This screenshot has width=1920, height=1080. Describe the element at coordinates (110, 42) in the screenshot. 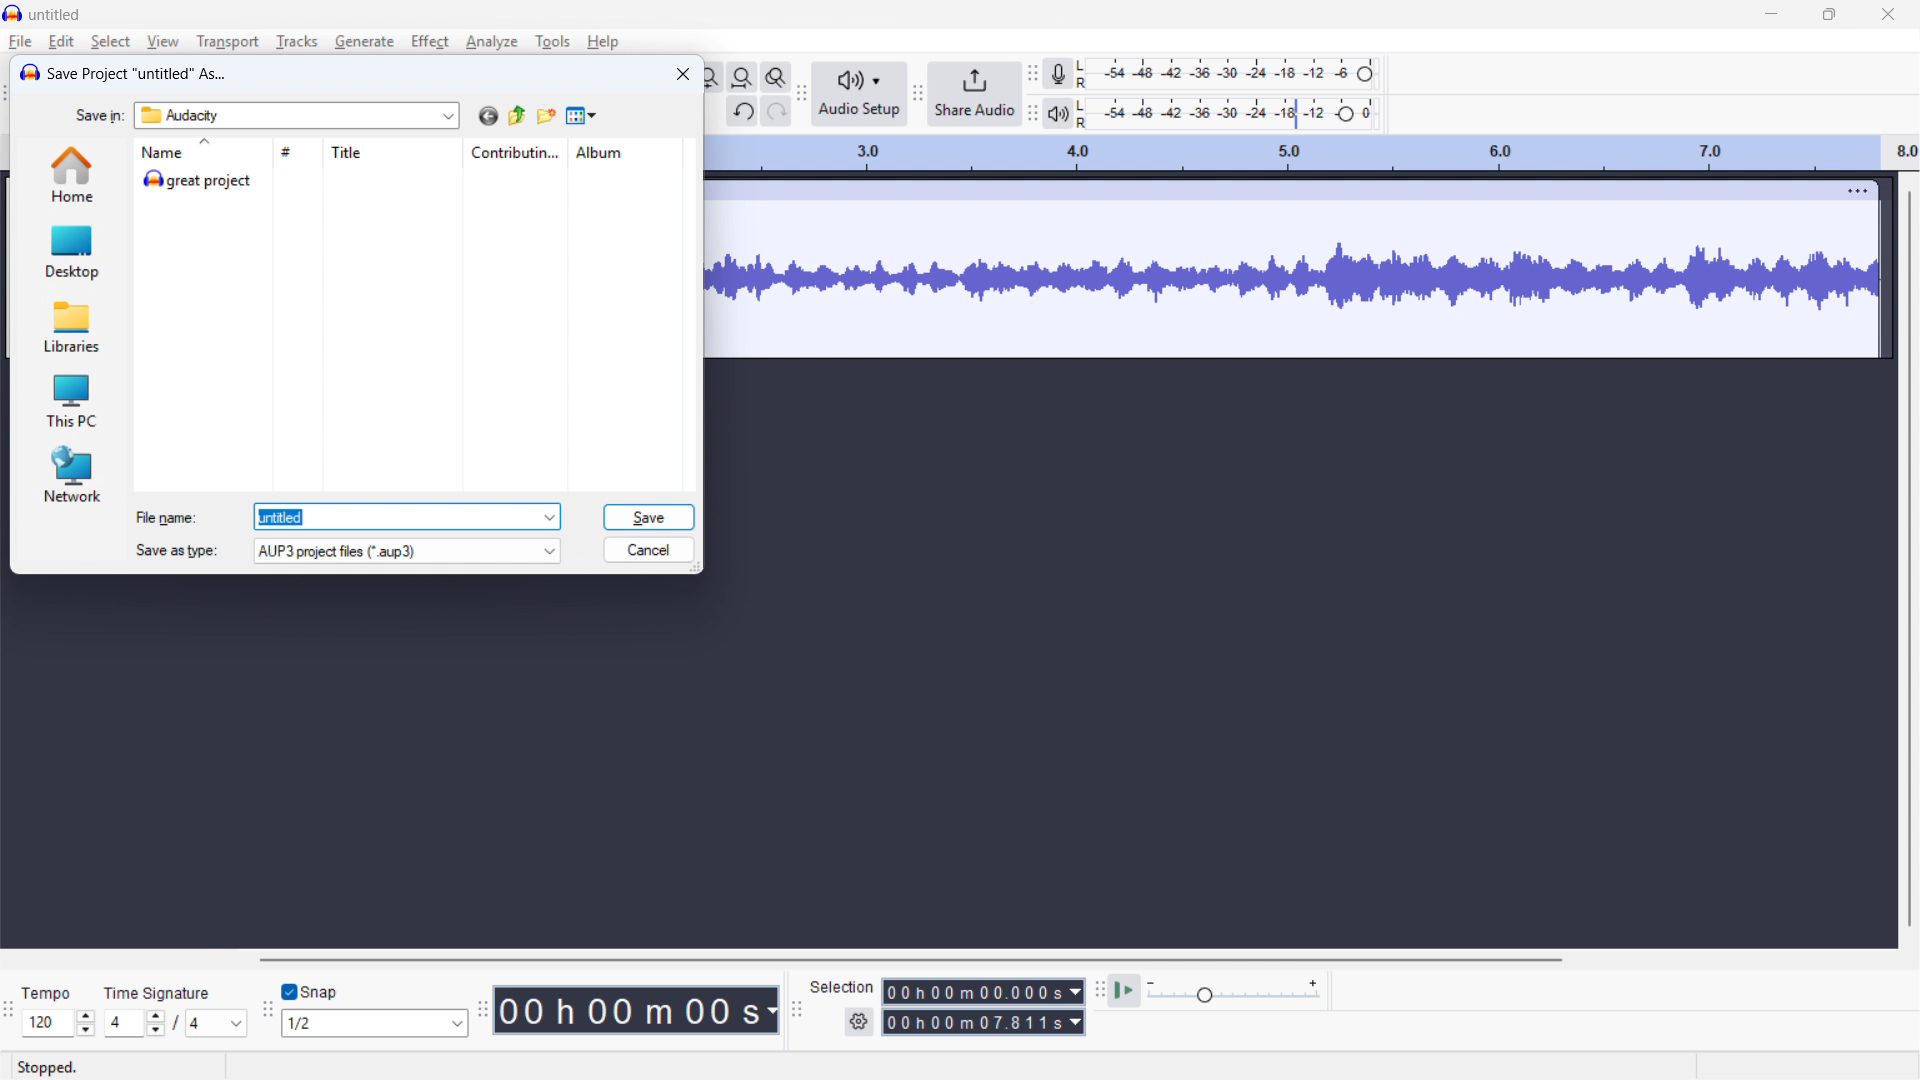

I see `select` at that location.